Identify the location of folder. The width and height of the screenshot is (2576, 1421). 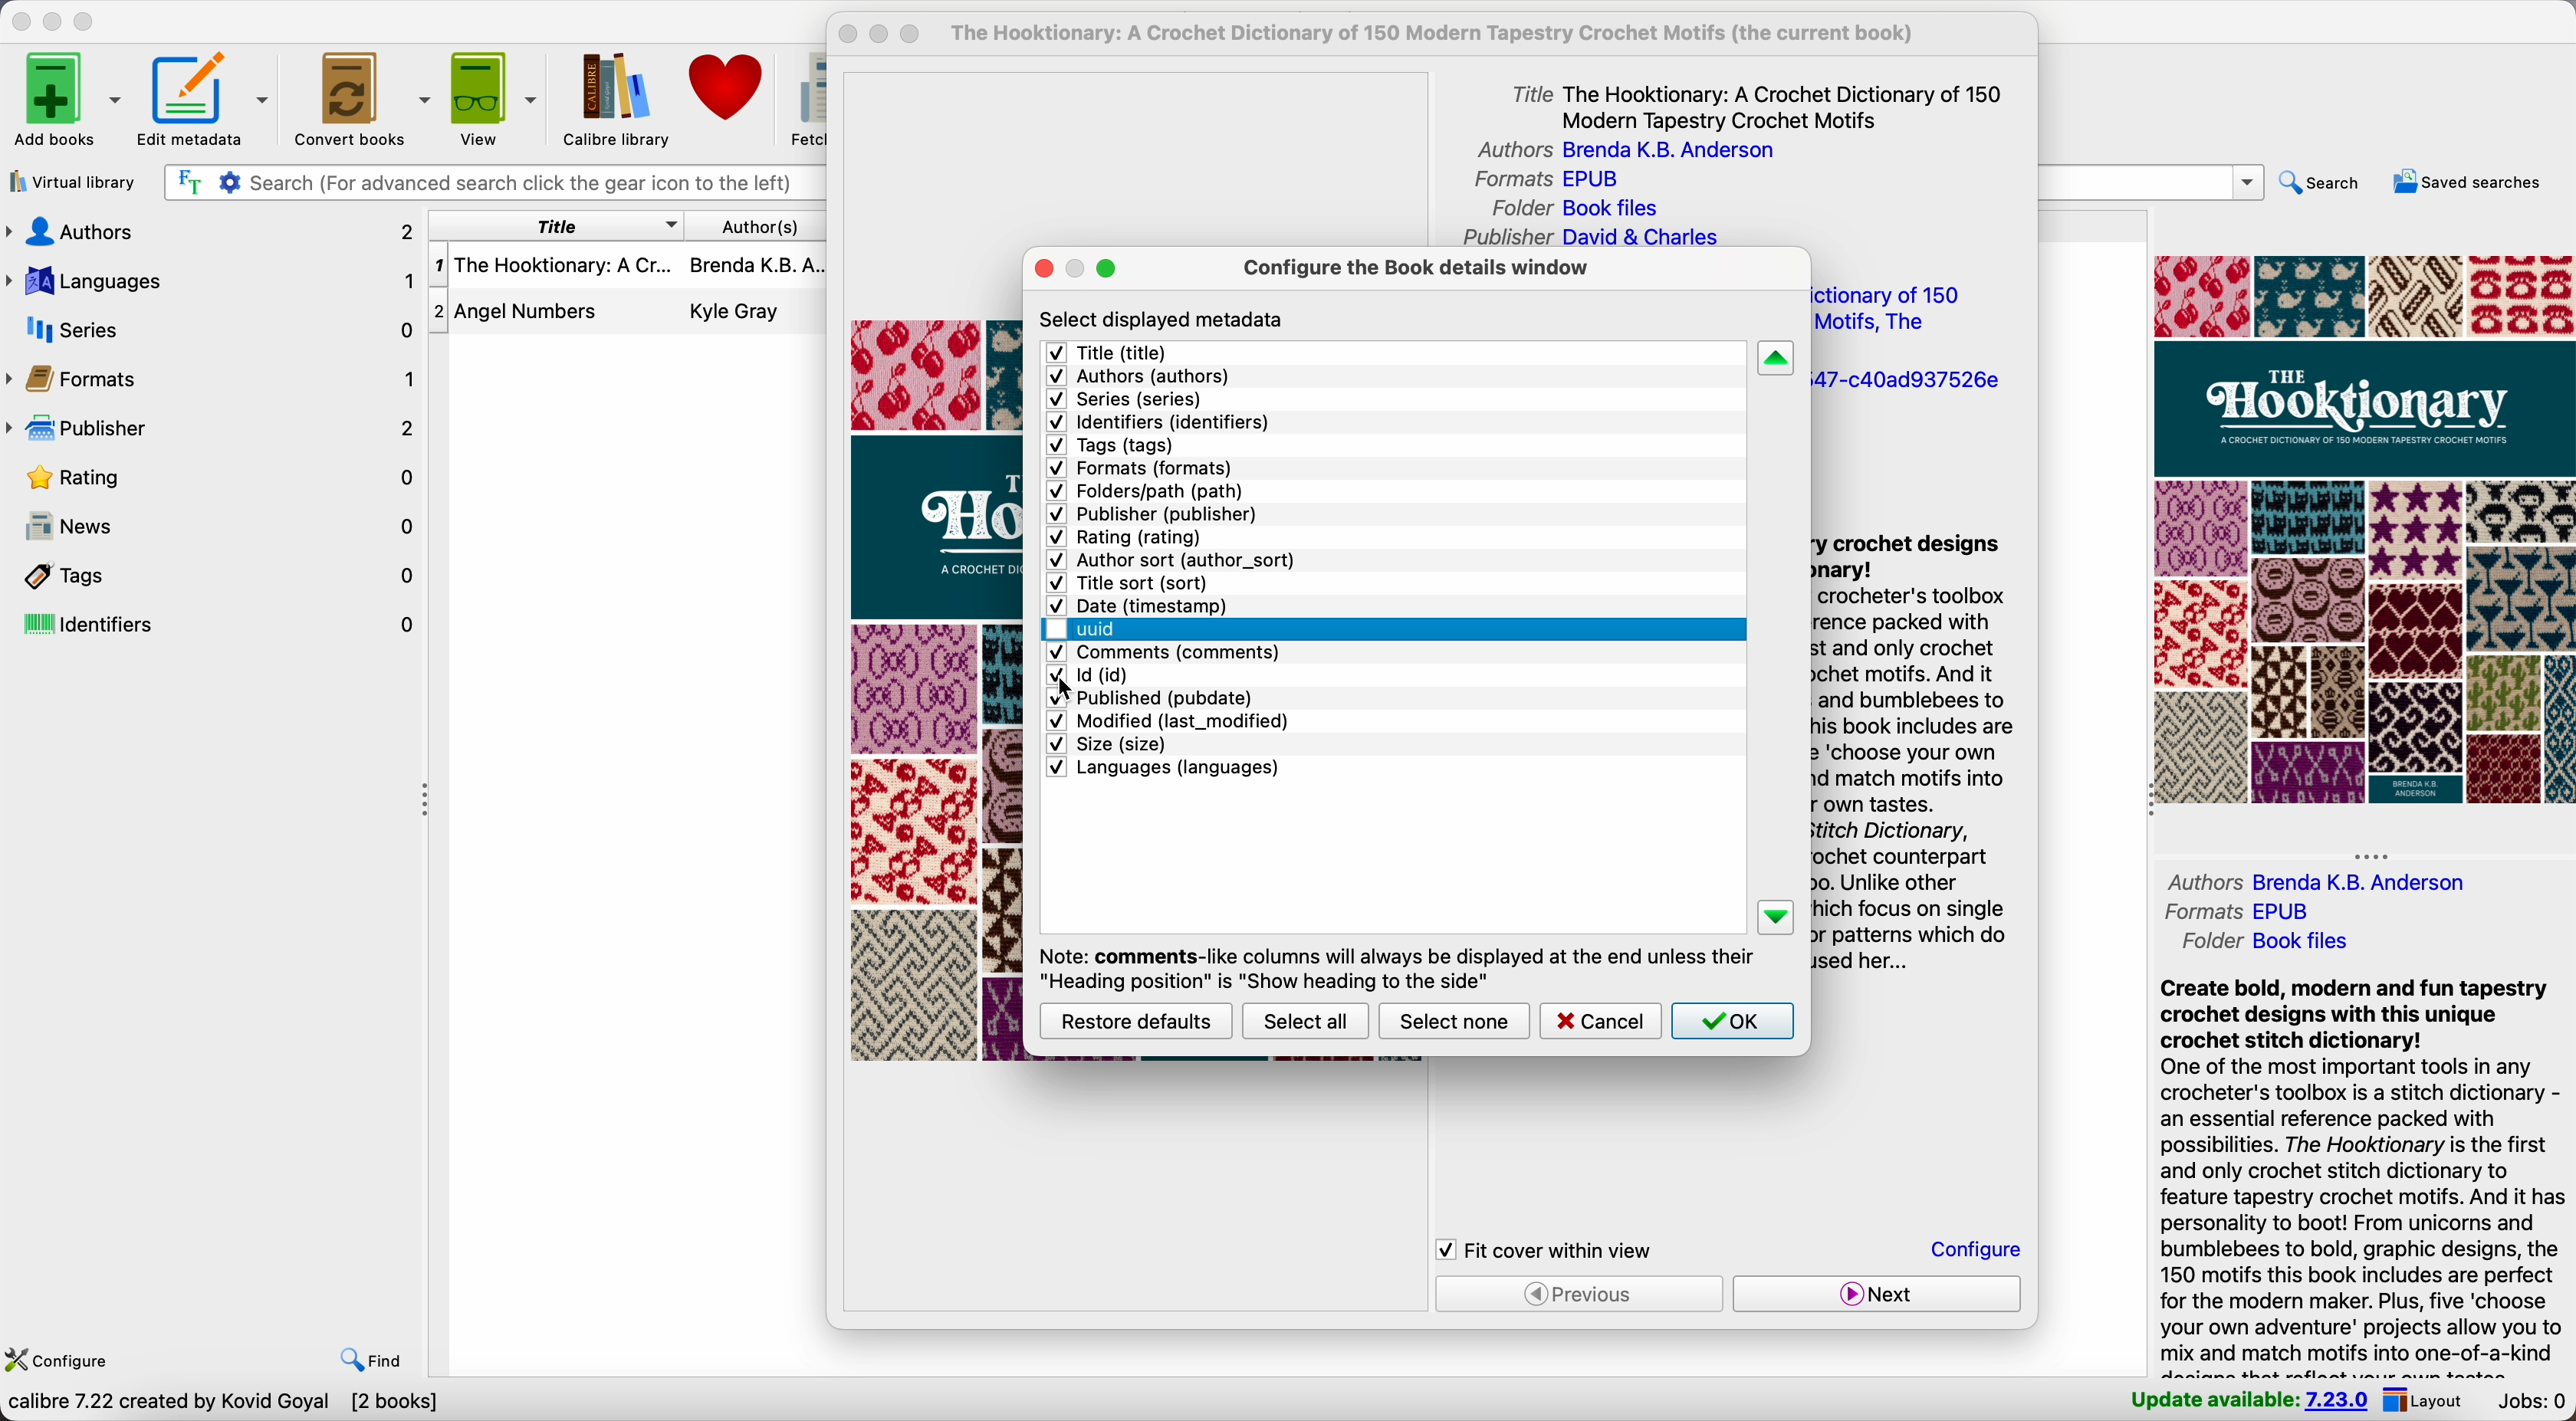
(1583, 208).